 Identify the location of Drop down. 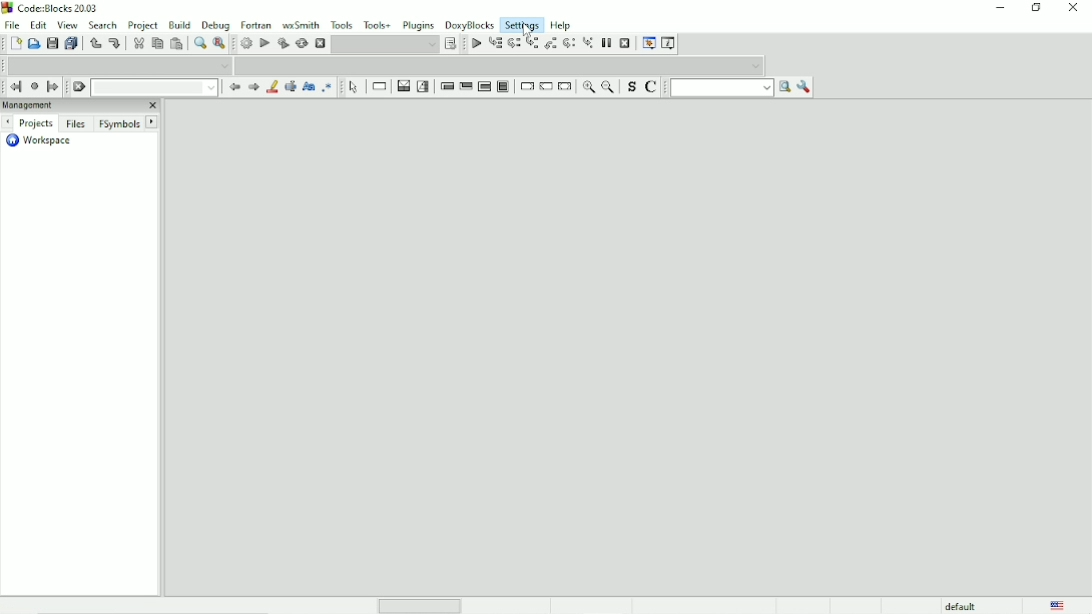
(767, 88).